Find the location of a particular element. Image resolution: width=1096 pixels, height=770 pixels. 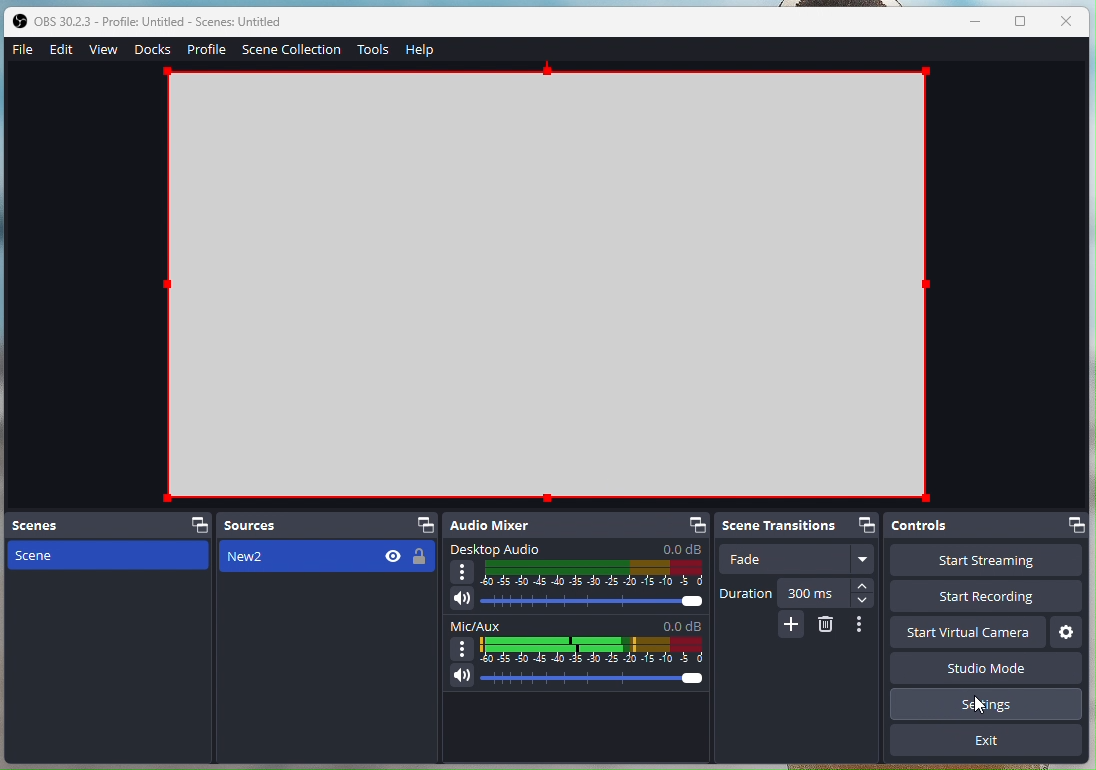

0.0 dB is located at coordinates (685, 548).